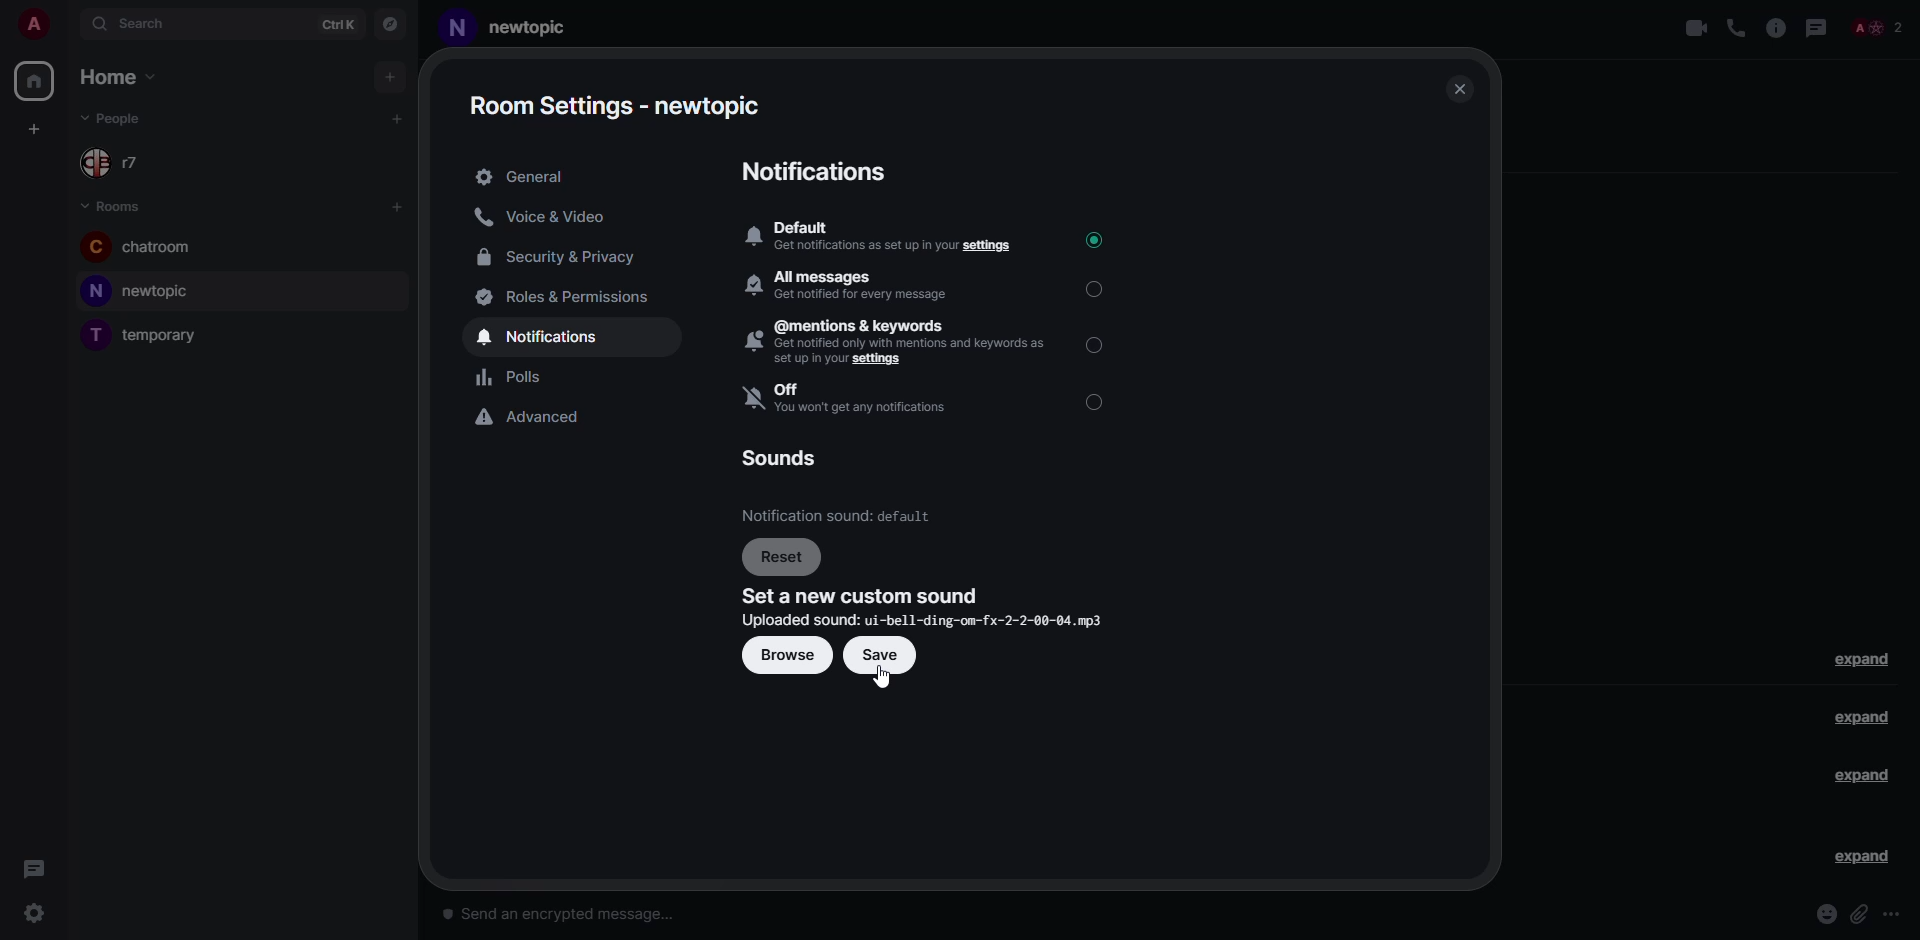 The height and width of the screenshot is (940, 1920). I want to click on polls, so click(522, 377).